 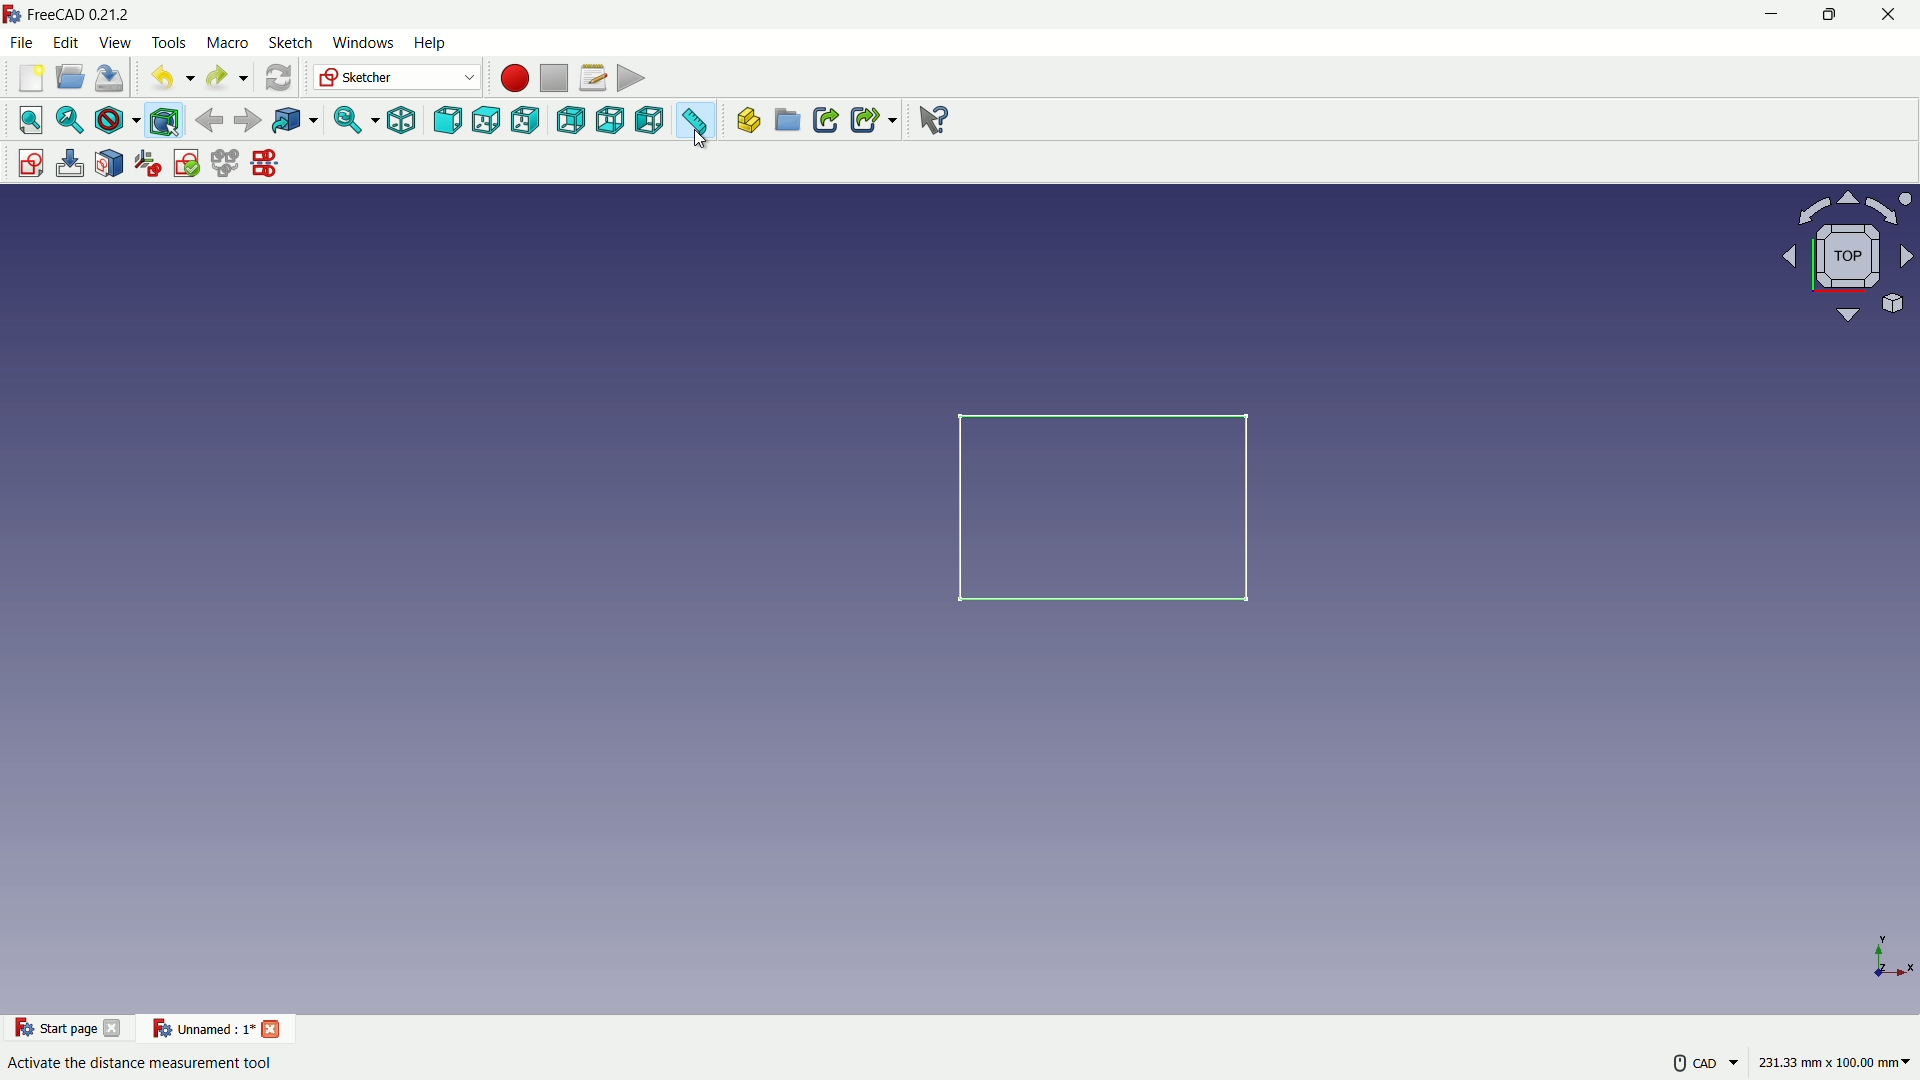 I want to click on macro, so click(x=226, y=43).